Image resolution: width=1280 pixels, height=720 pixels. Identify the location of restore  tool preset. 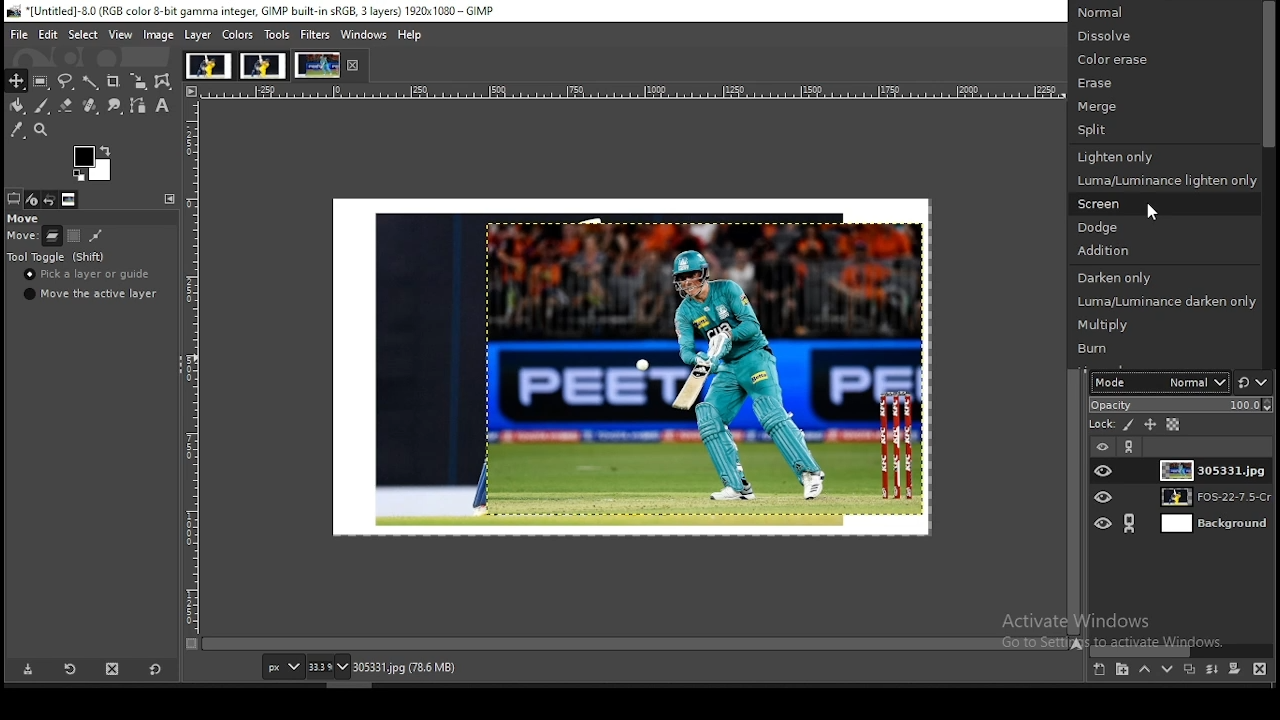
(67, 670).